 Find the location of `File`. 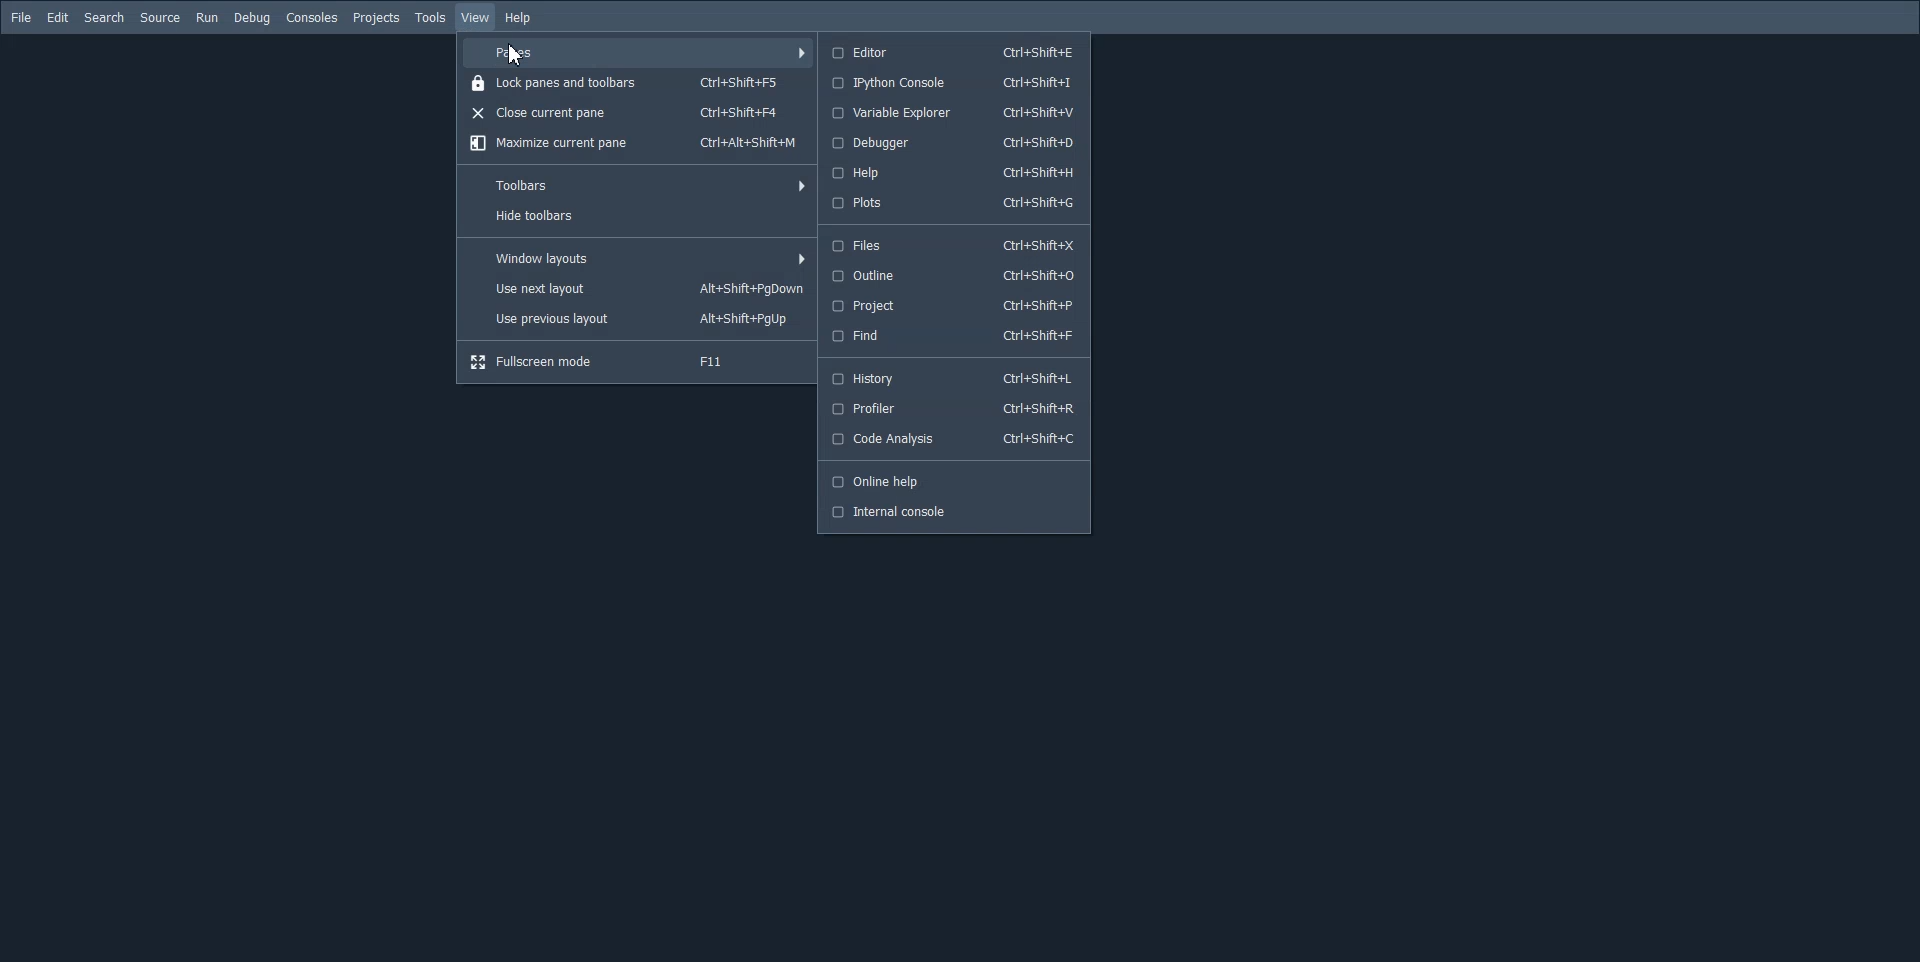

File is located at coordinates (22, 17).